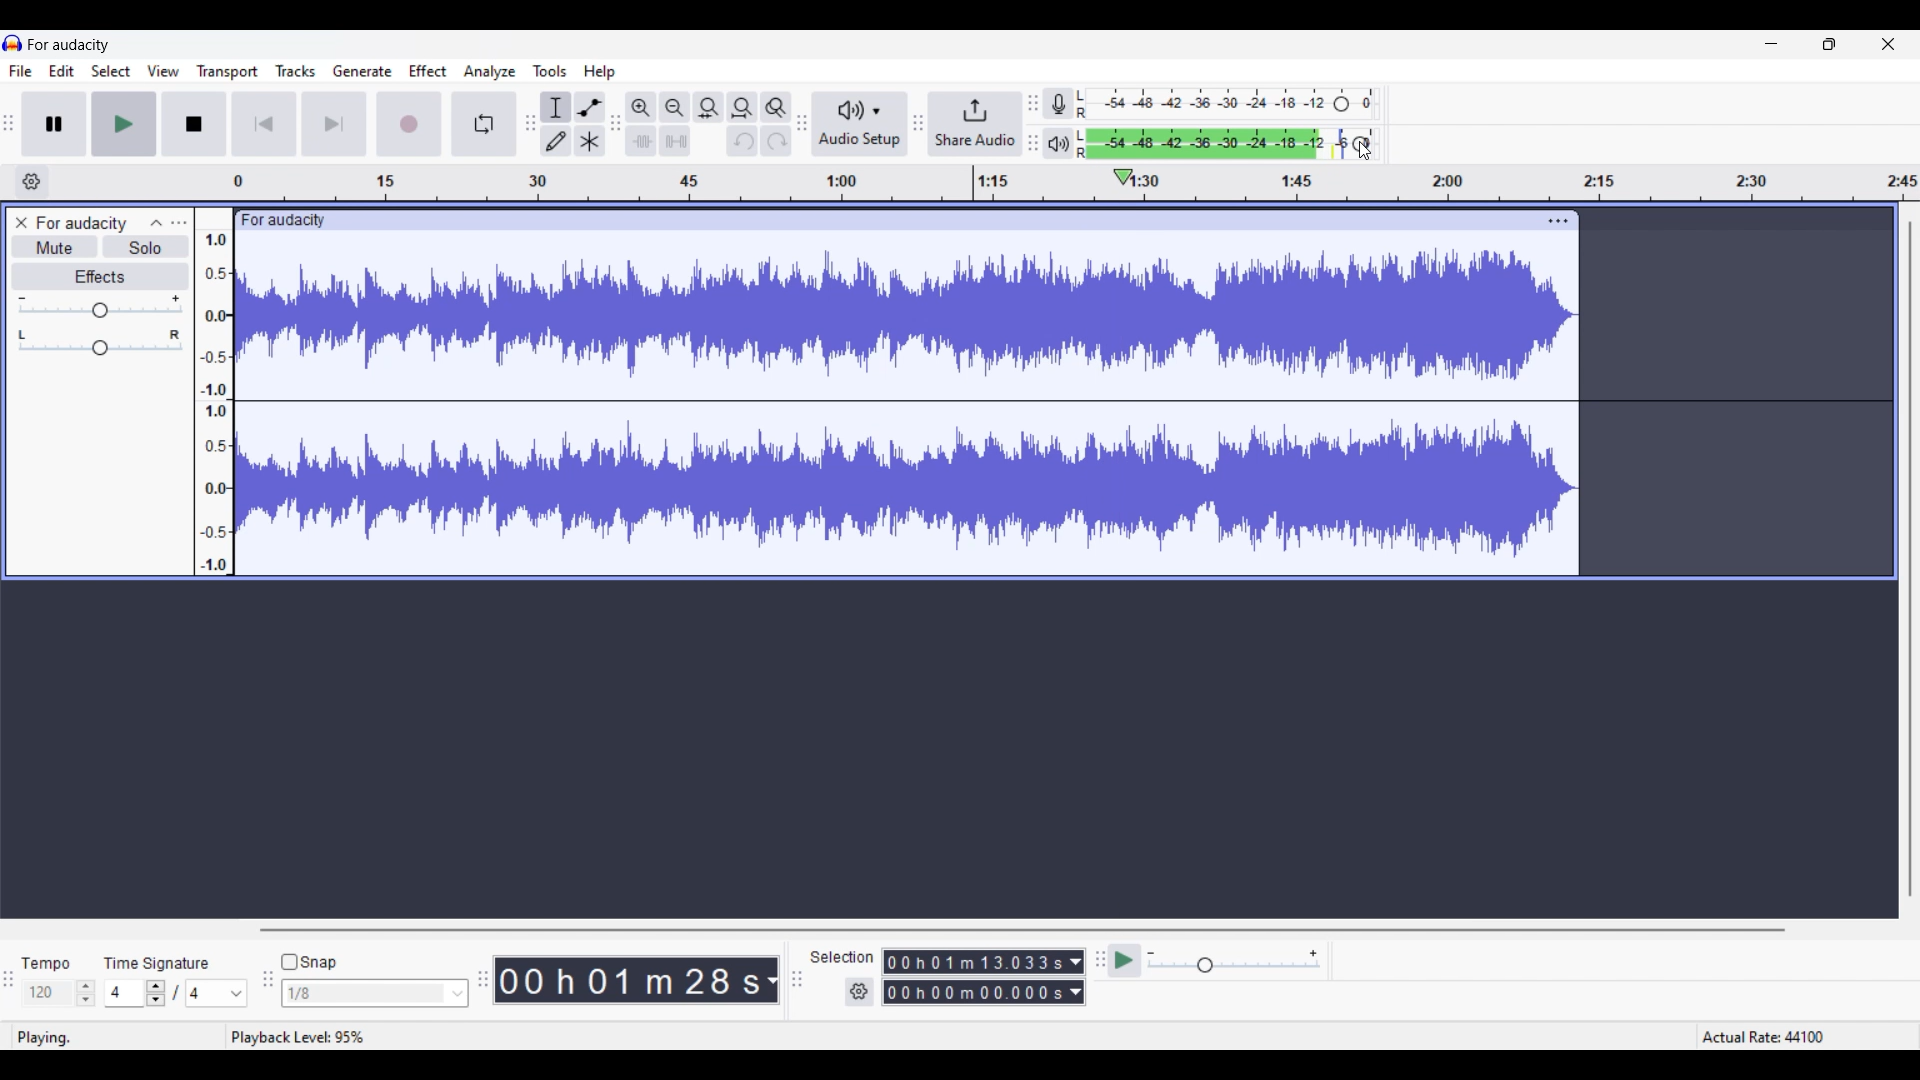 The image size is (1920, 1080). I want to click on Volume slider, so click(100, 305).